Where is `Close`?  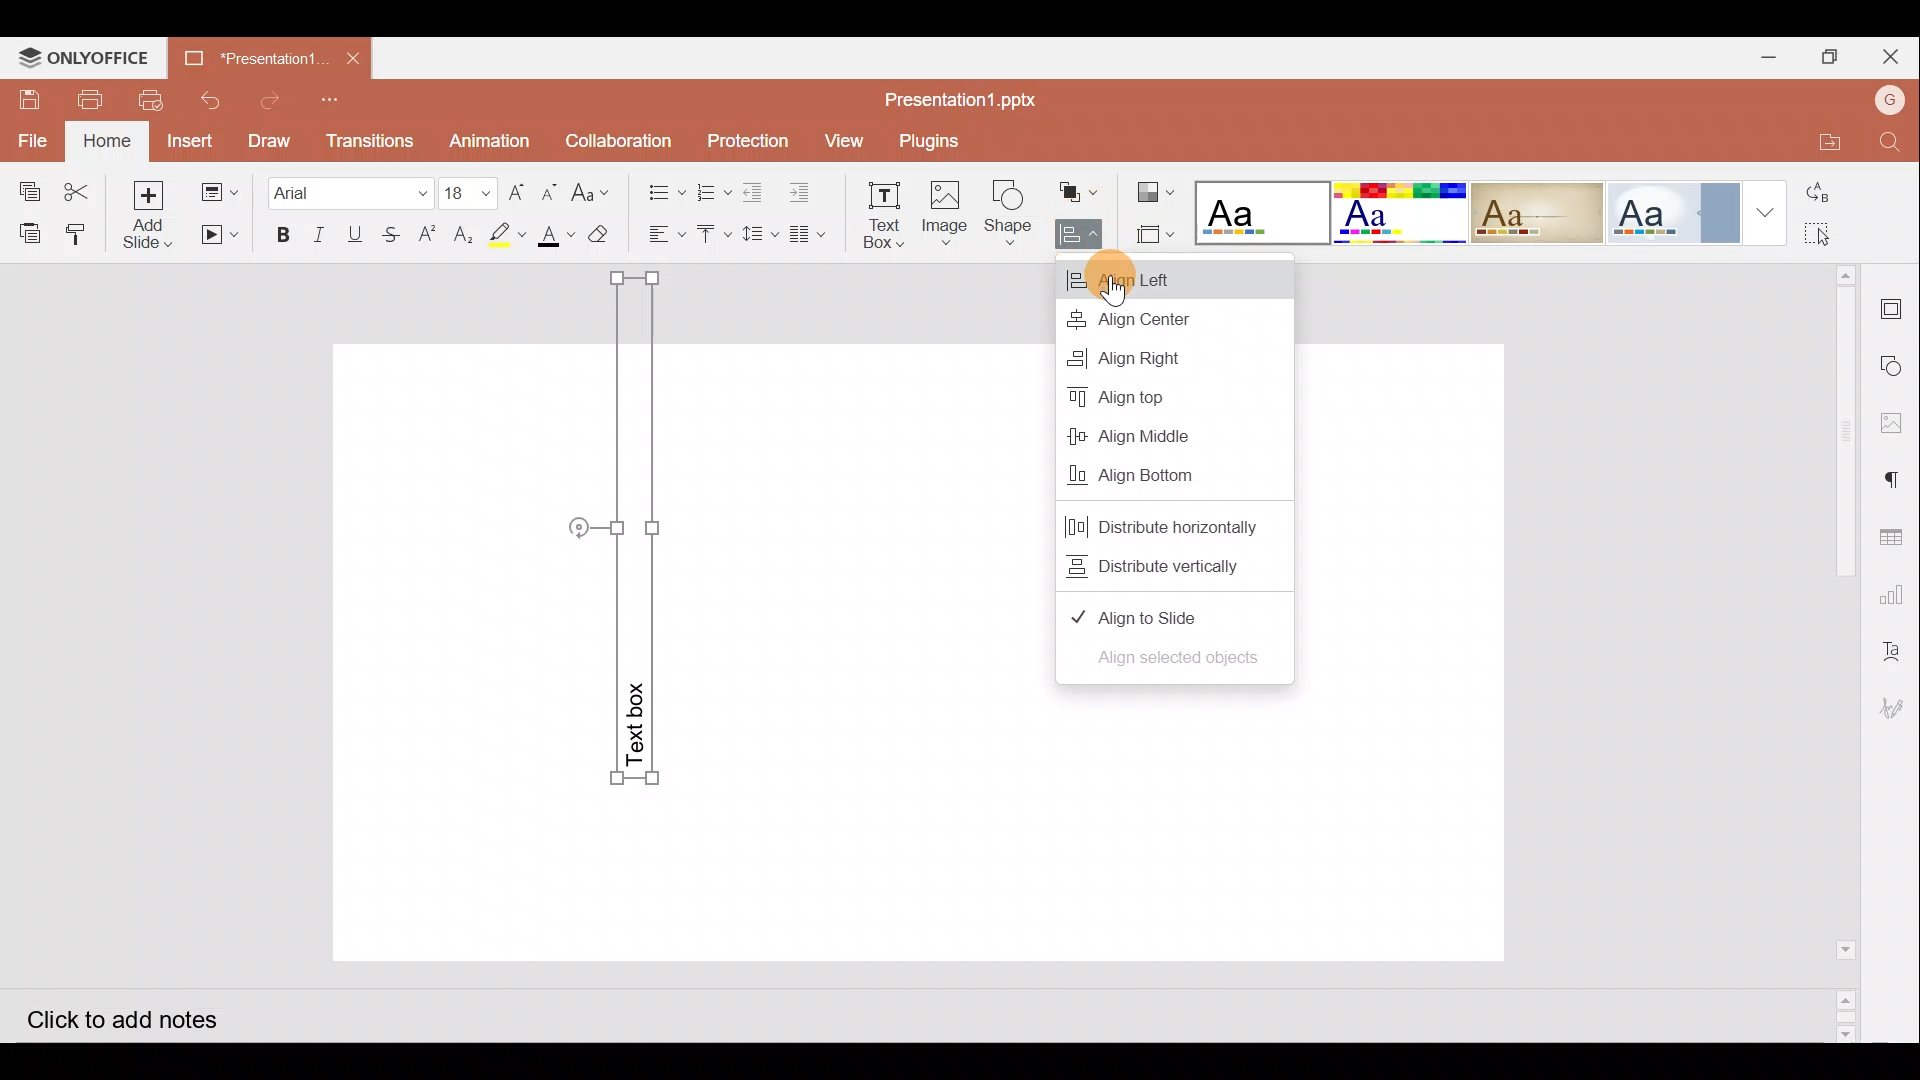 Close is located at coordinates (1895, 58).